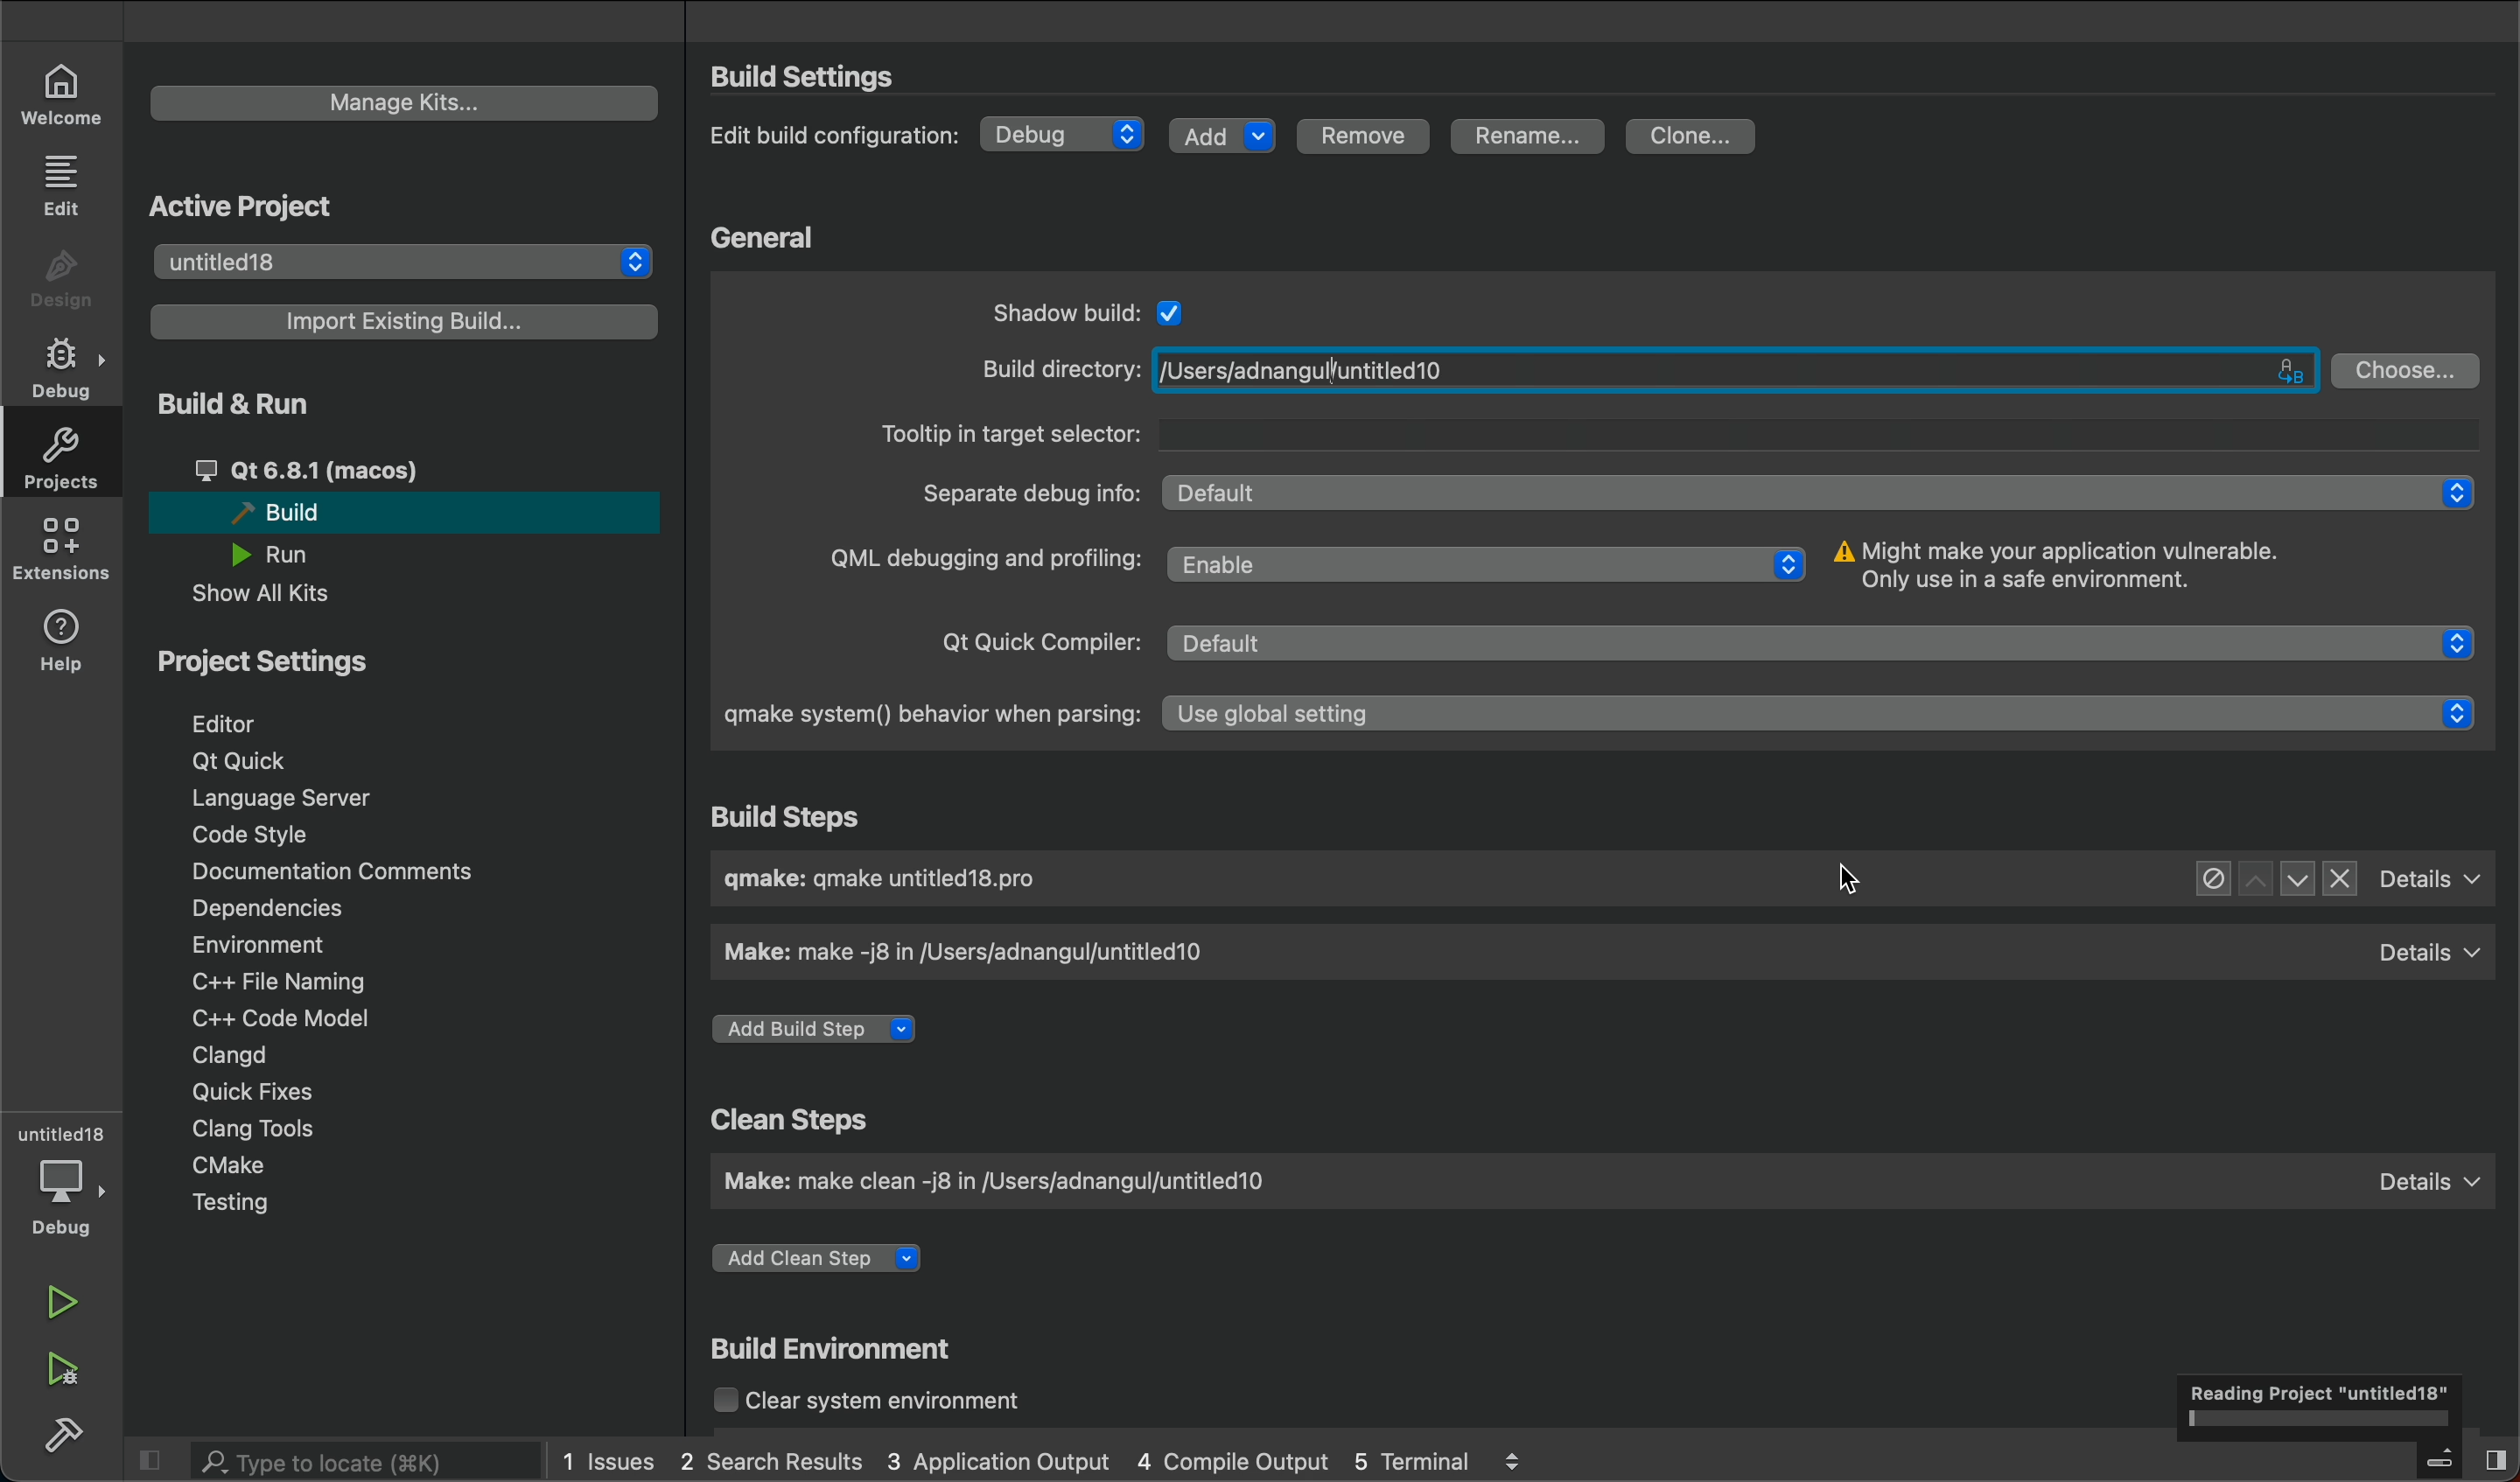 The height and width of the screenshot is (1482, 2520). What do you see at coordinates (1488, 561) in the screenshot?
I see `Enable` at bounding box center [1488, 561].